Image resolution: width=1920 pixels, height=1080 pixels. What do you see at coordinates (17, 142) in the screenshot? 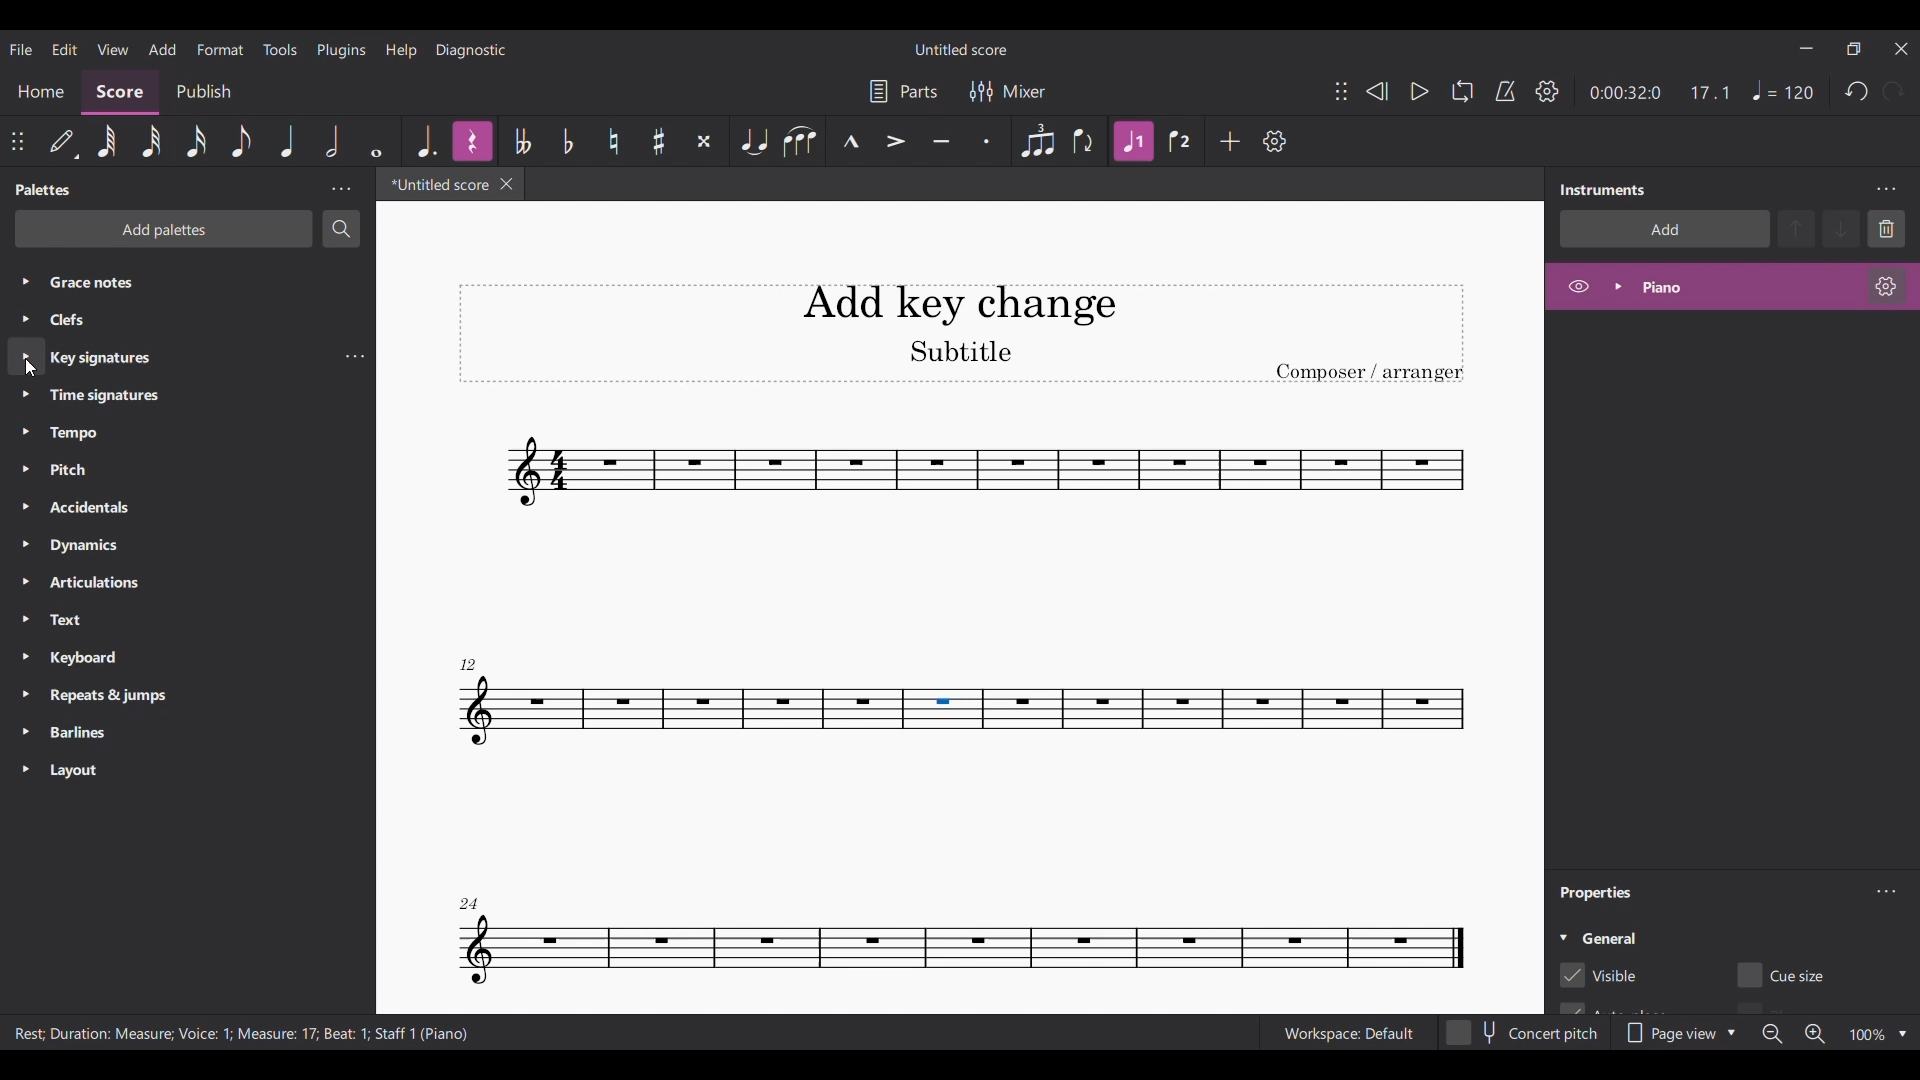
I see `Move toolbar attached` at bounding box center [17, 142].